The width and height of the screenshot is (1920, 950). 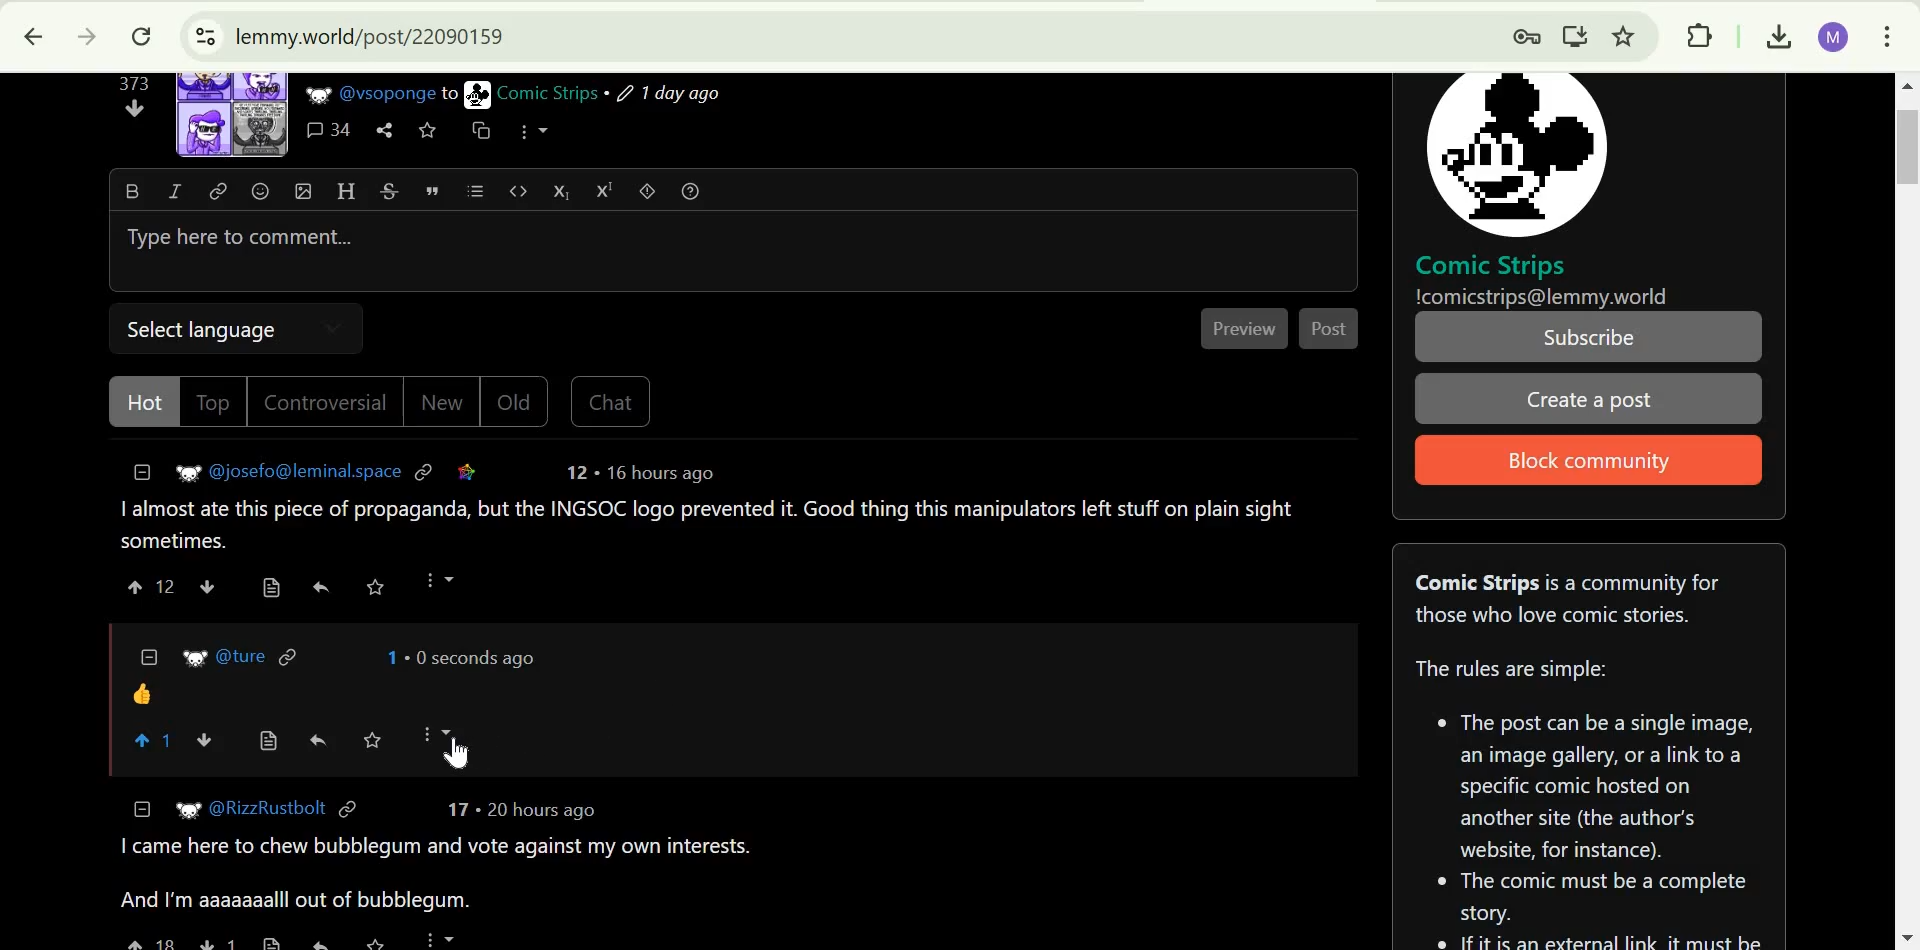 What do you see at coordinates (1582, 462) in the screenshot?
I see `Block community` at bounding box center [1582, 462].